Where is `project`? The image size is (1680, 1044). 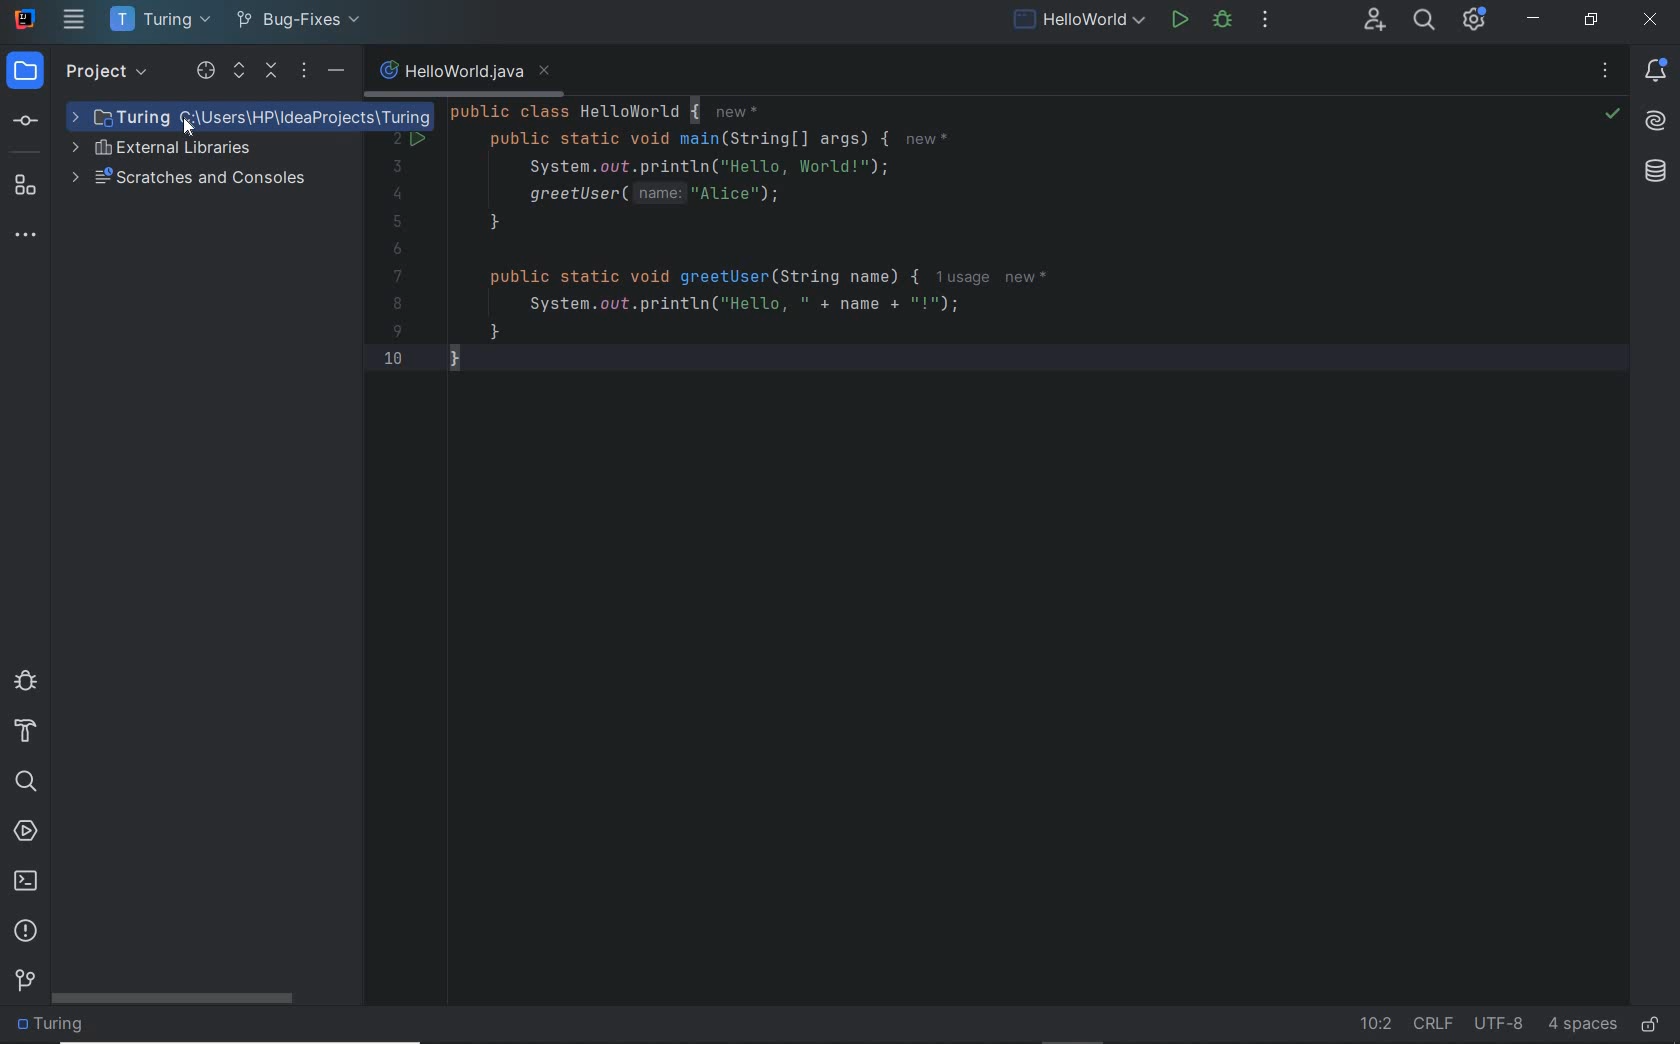 project is located at coordinates (78, 73).